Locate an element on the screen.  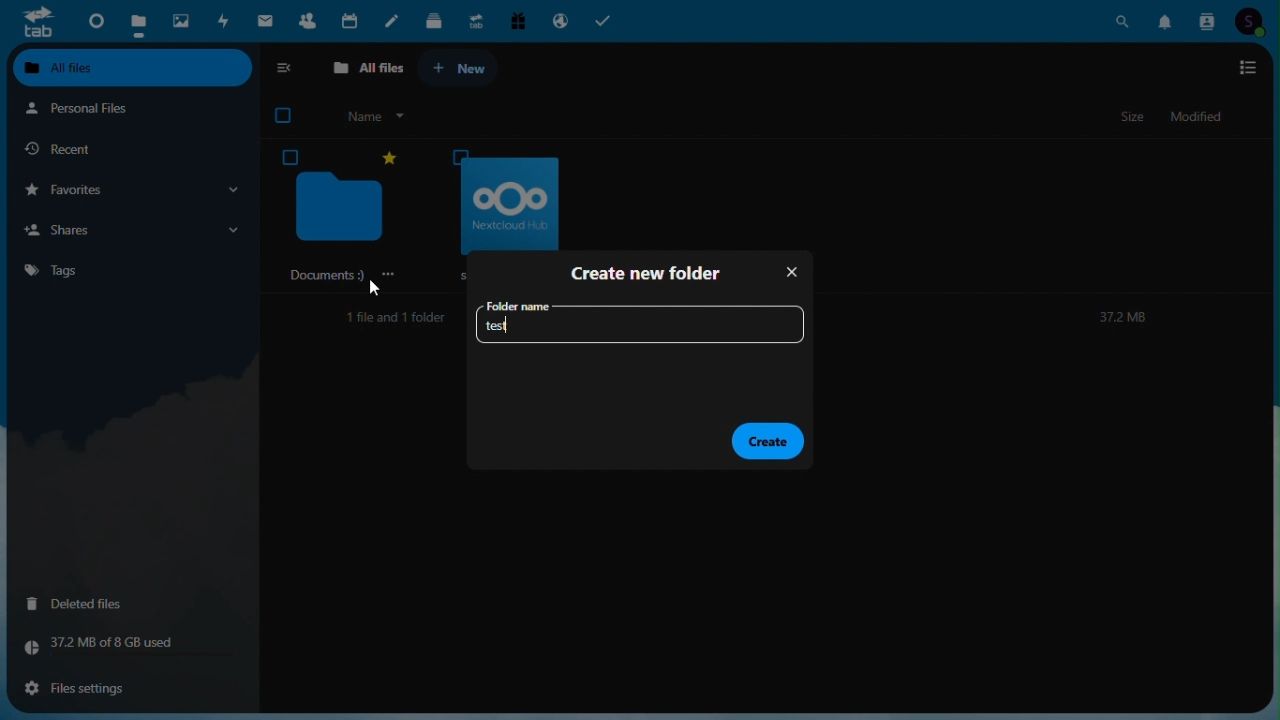
All files is located at coordinates (364, 66).